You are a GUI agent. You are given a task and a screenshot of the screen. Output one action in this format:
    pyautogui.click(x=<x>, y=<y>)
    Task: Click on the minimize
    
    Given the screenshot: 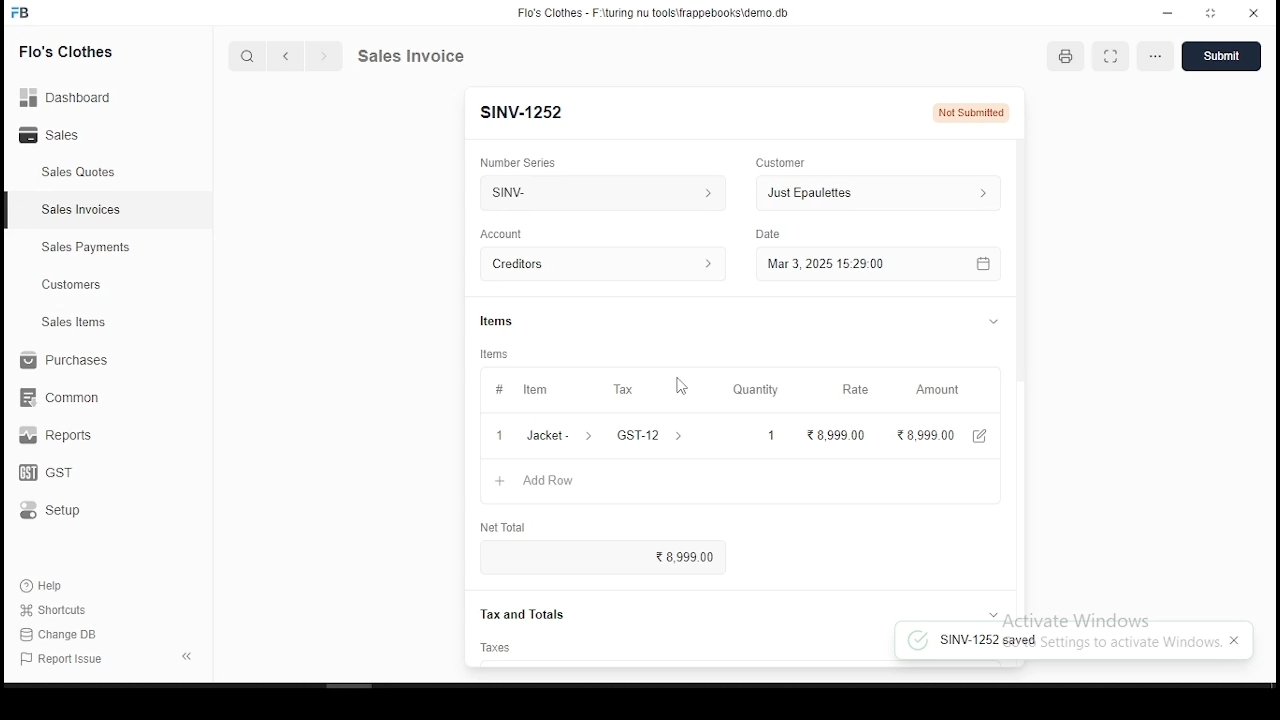 What is the action you would take?
    pyautogui.click(x=1163, y=13)
    